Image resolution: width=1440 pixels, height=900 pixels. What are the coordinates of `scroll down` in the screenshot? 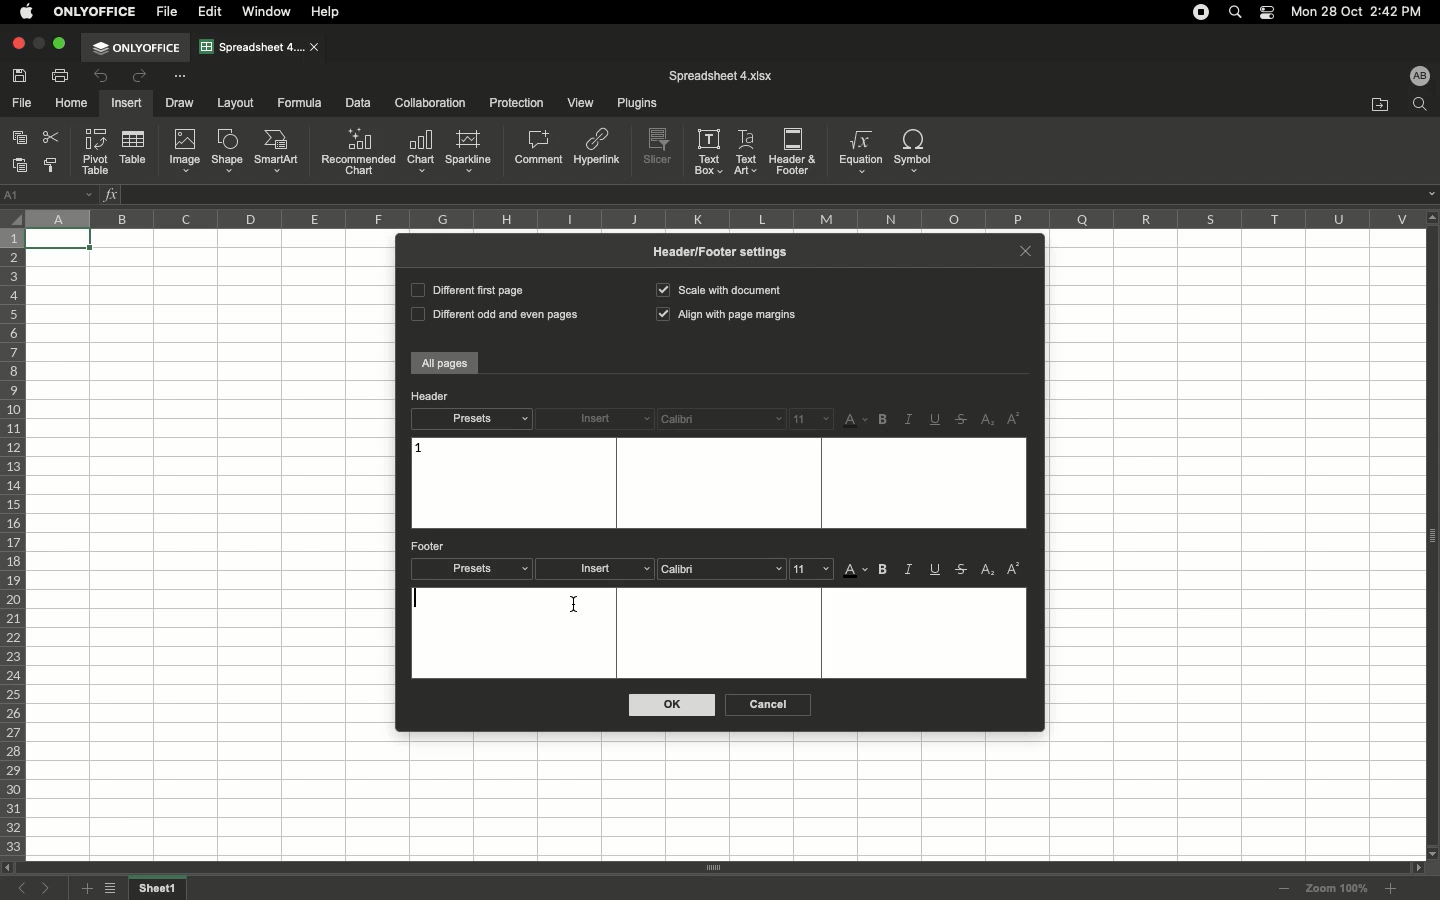 It's located at (1431, 852).